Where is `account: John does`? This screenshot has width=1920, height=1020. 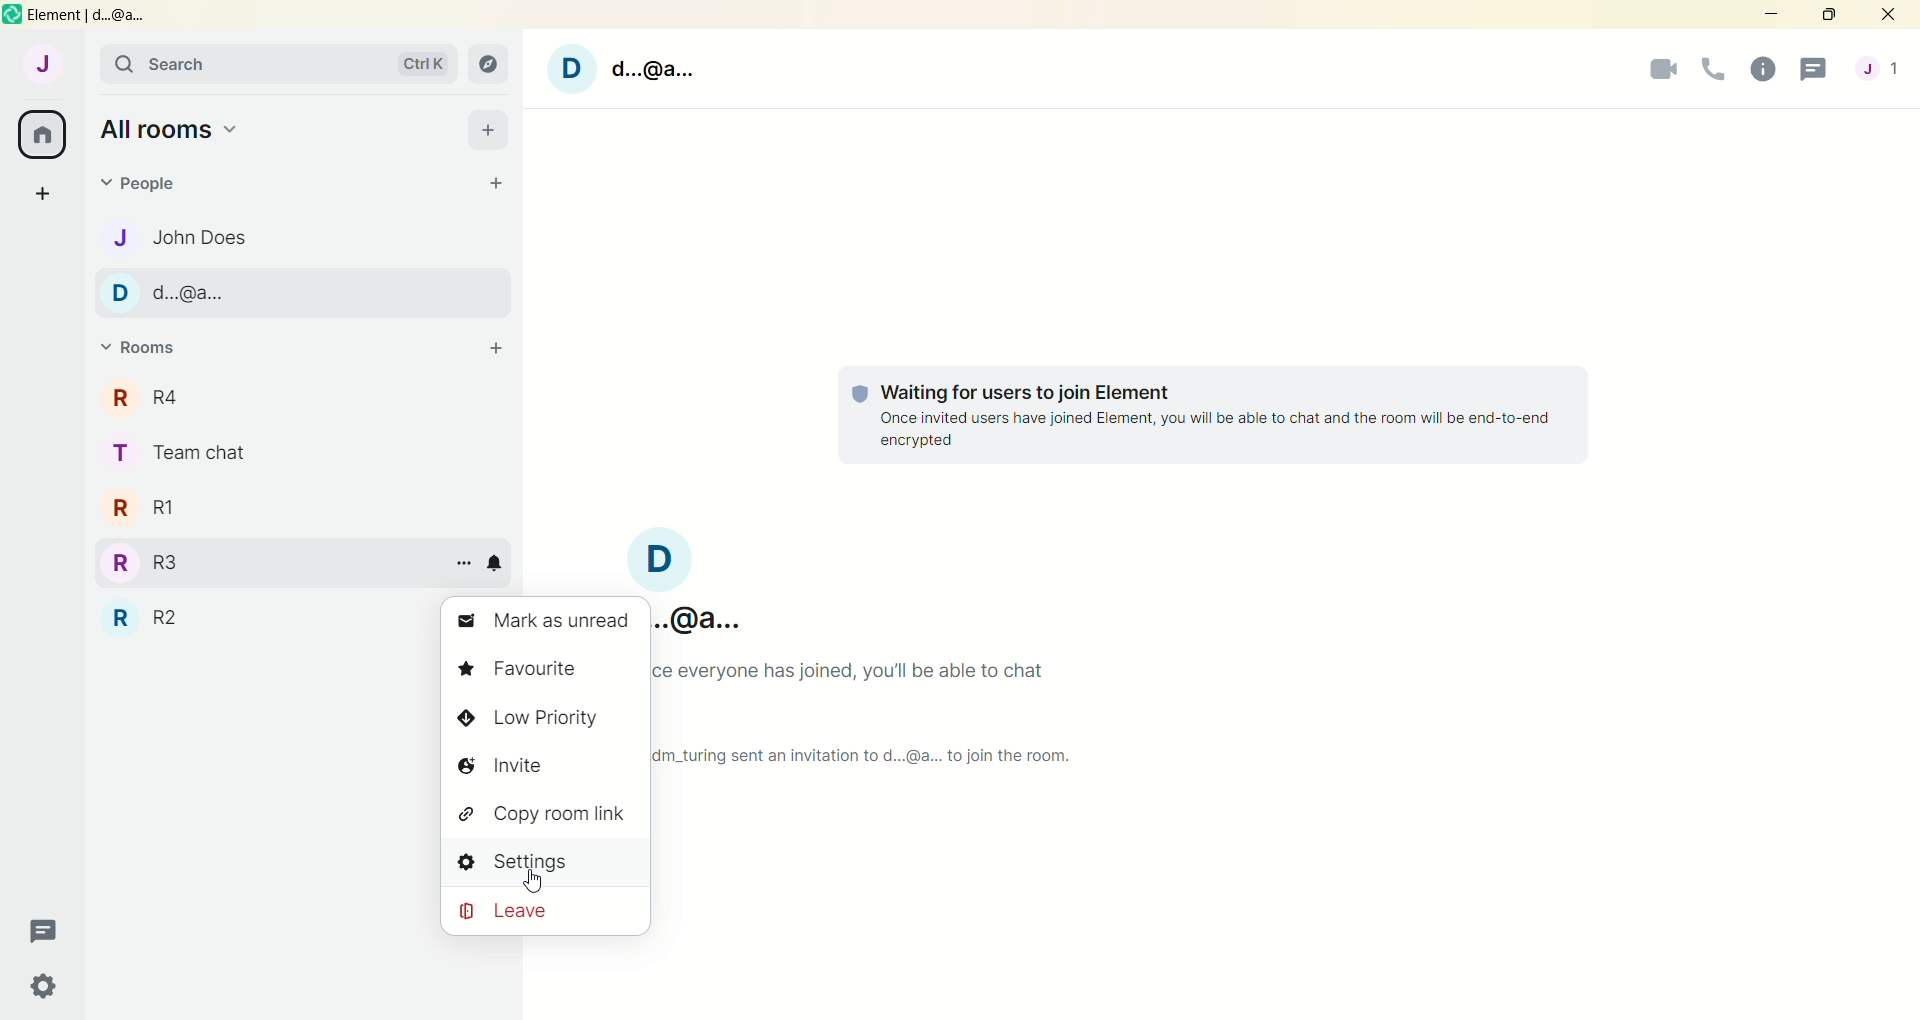 account: John does is located at coordinates (44, 68).